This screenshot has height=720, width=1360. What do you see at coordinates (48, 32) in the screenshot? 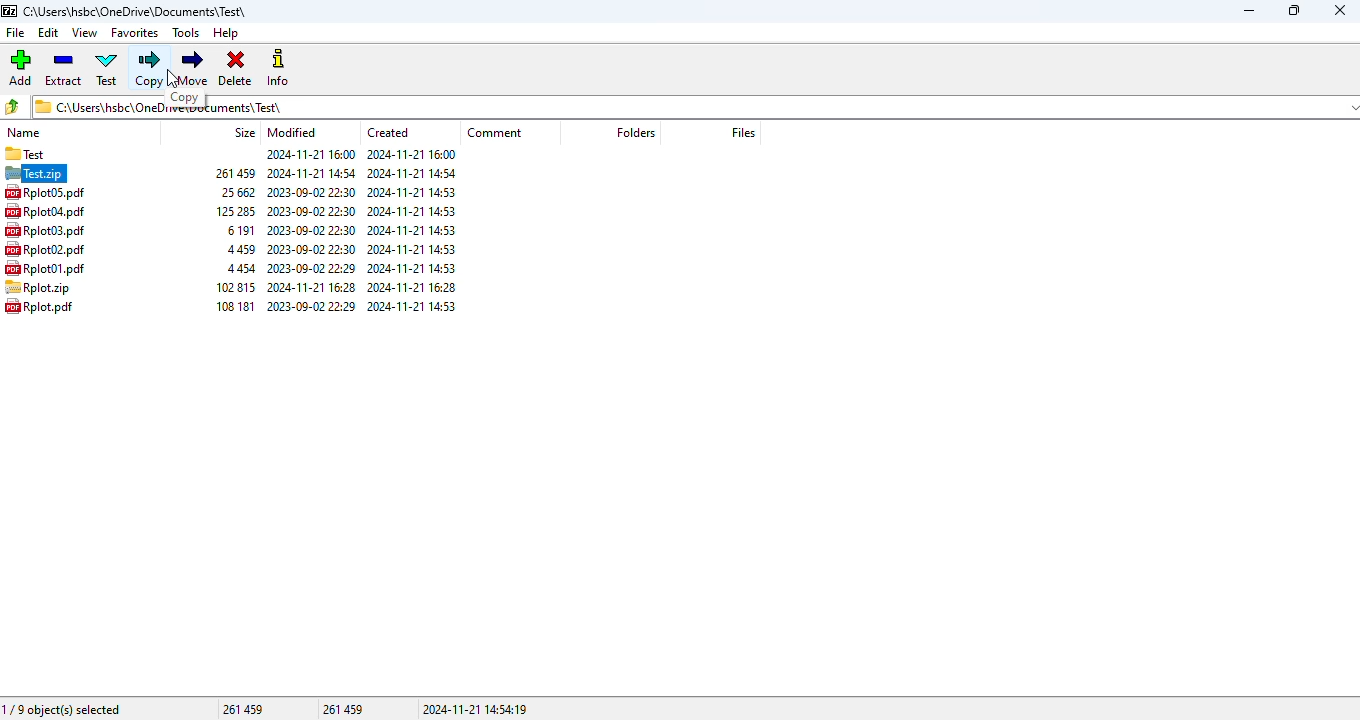
I see `edit` at bounding box center [48, 32].